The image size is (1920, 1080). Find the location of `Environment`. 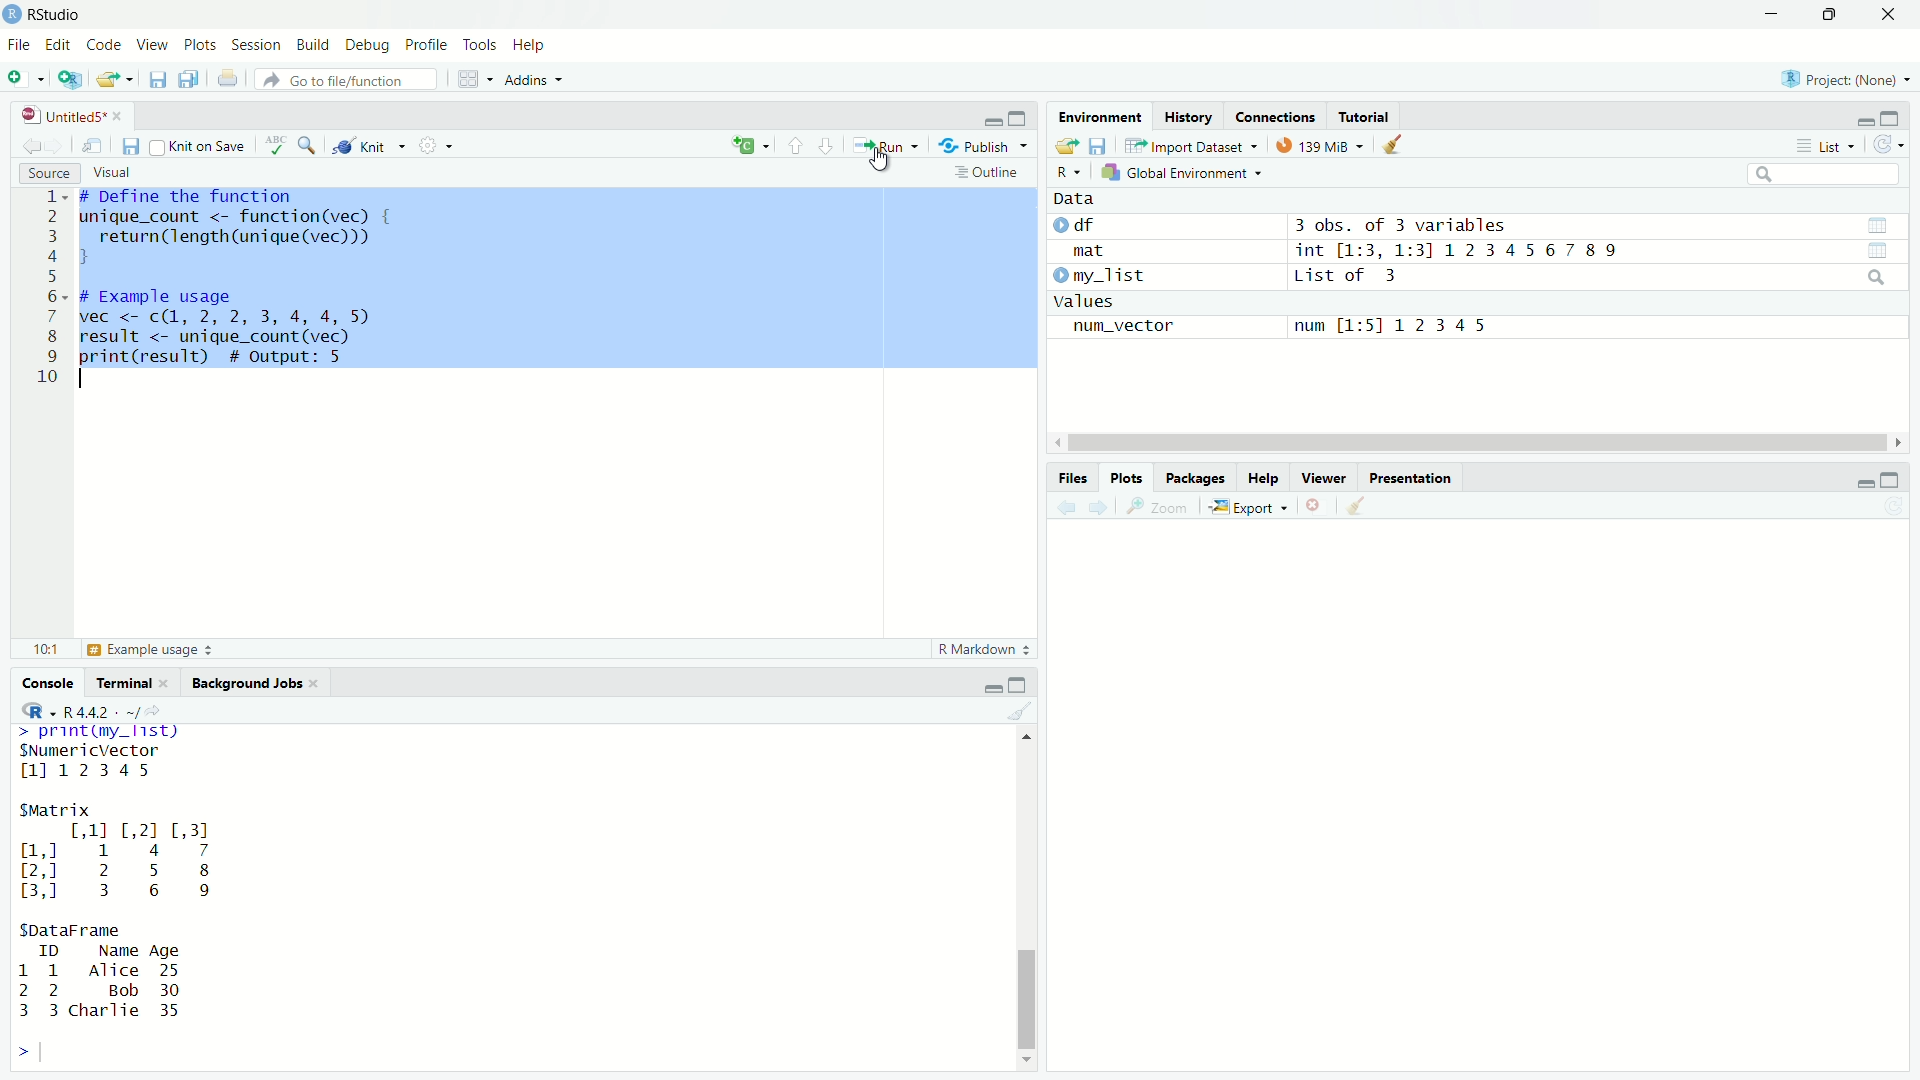

Environment is located at coordinates (1101, 118).